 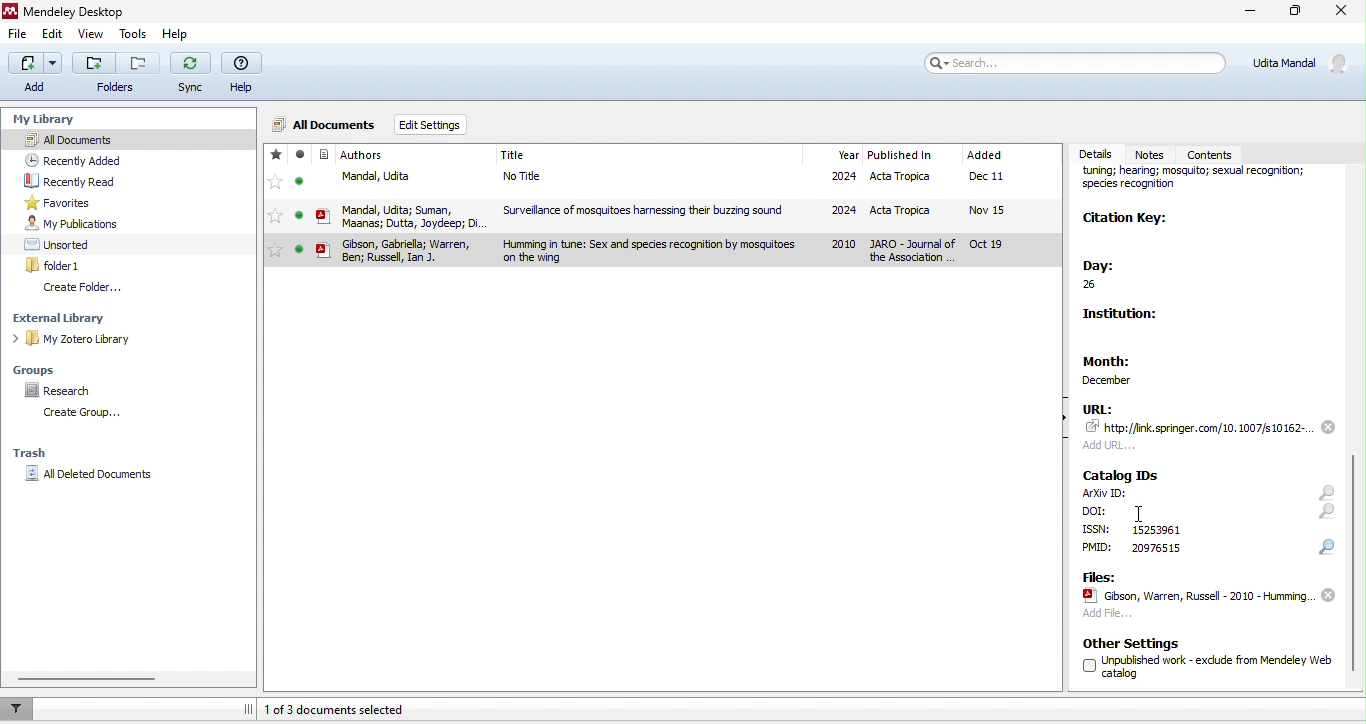 What do you see at coordinates (1098, 548) in the screenshot?
I see `text` at bounding box center [1098, 548].